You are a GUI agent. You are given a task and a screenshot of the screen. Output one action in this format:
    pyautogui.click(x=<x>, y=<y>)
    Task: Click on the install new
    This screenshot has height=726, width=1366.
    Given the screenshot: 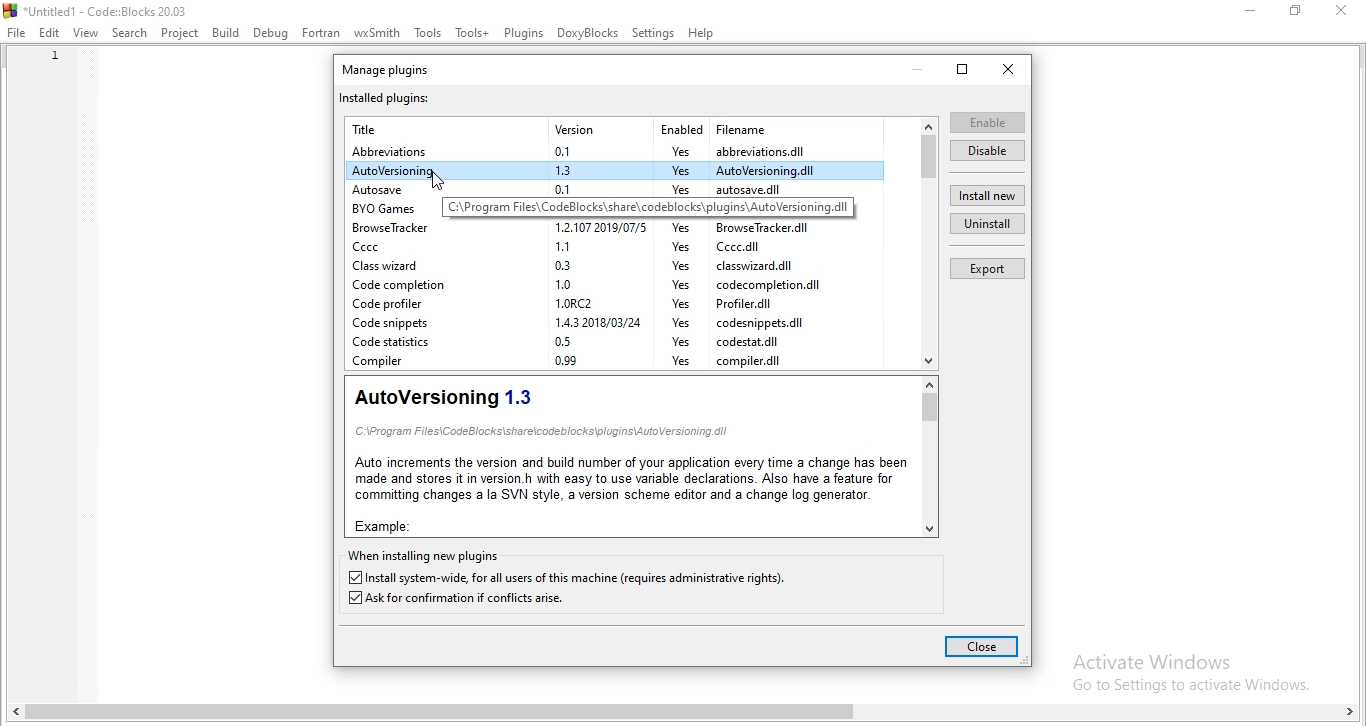 What is the action you would take?
    pyautogui.click(x=988, y=196)
    